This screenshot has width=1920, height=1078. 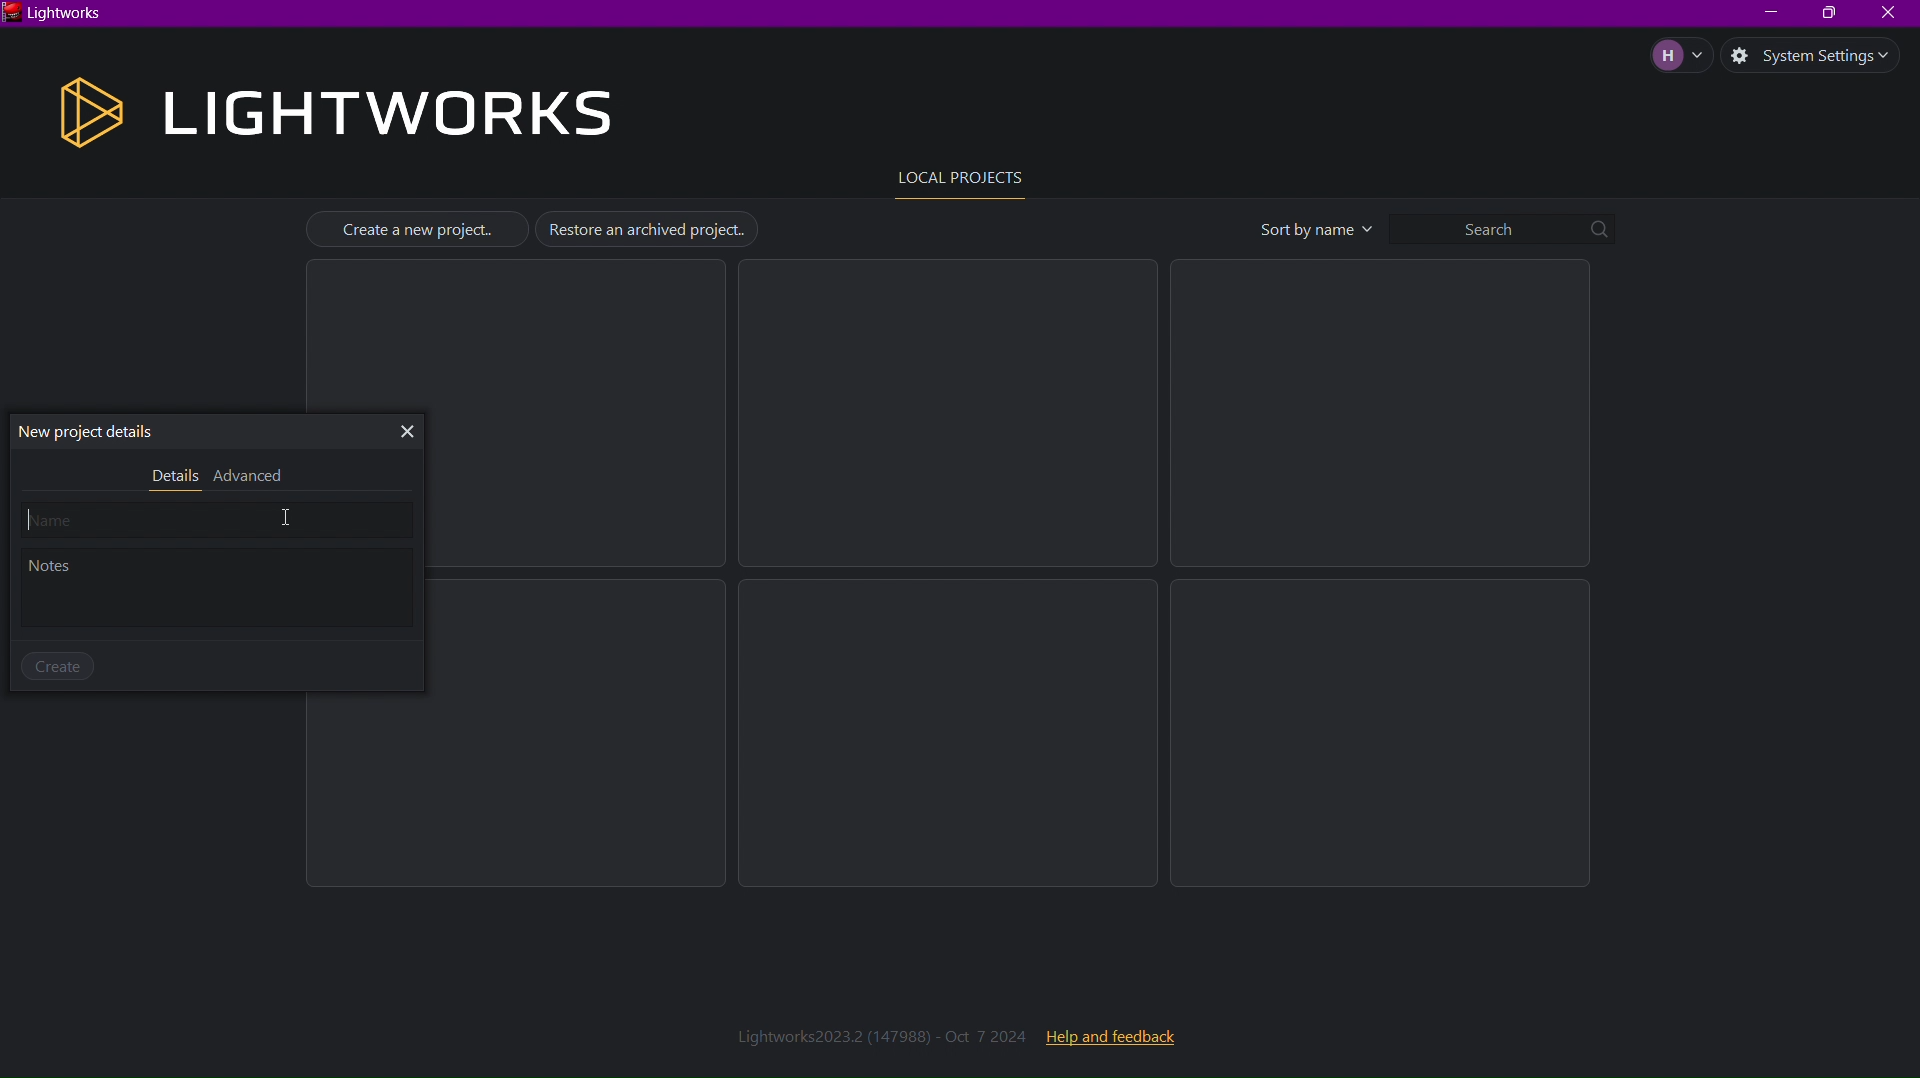 What do you see at coordinates (956, 179) in the screenshot?
I see `Local Projects` at bounding box center [956, 179].